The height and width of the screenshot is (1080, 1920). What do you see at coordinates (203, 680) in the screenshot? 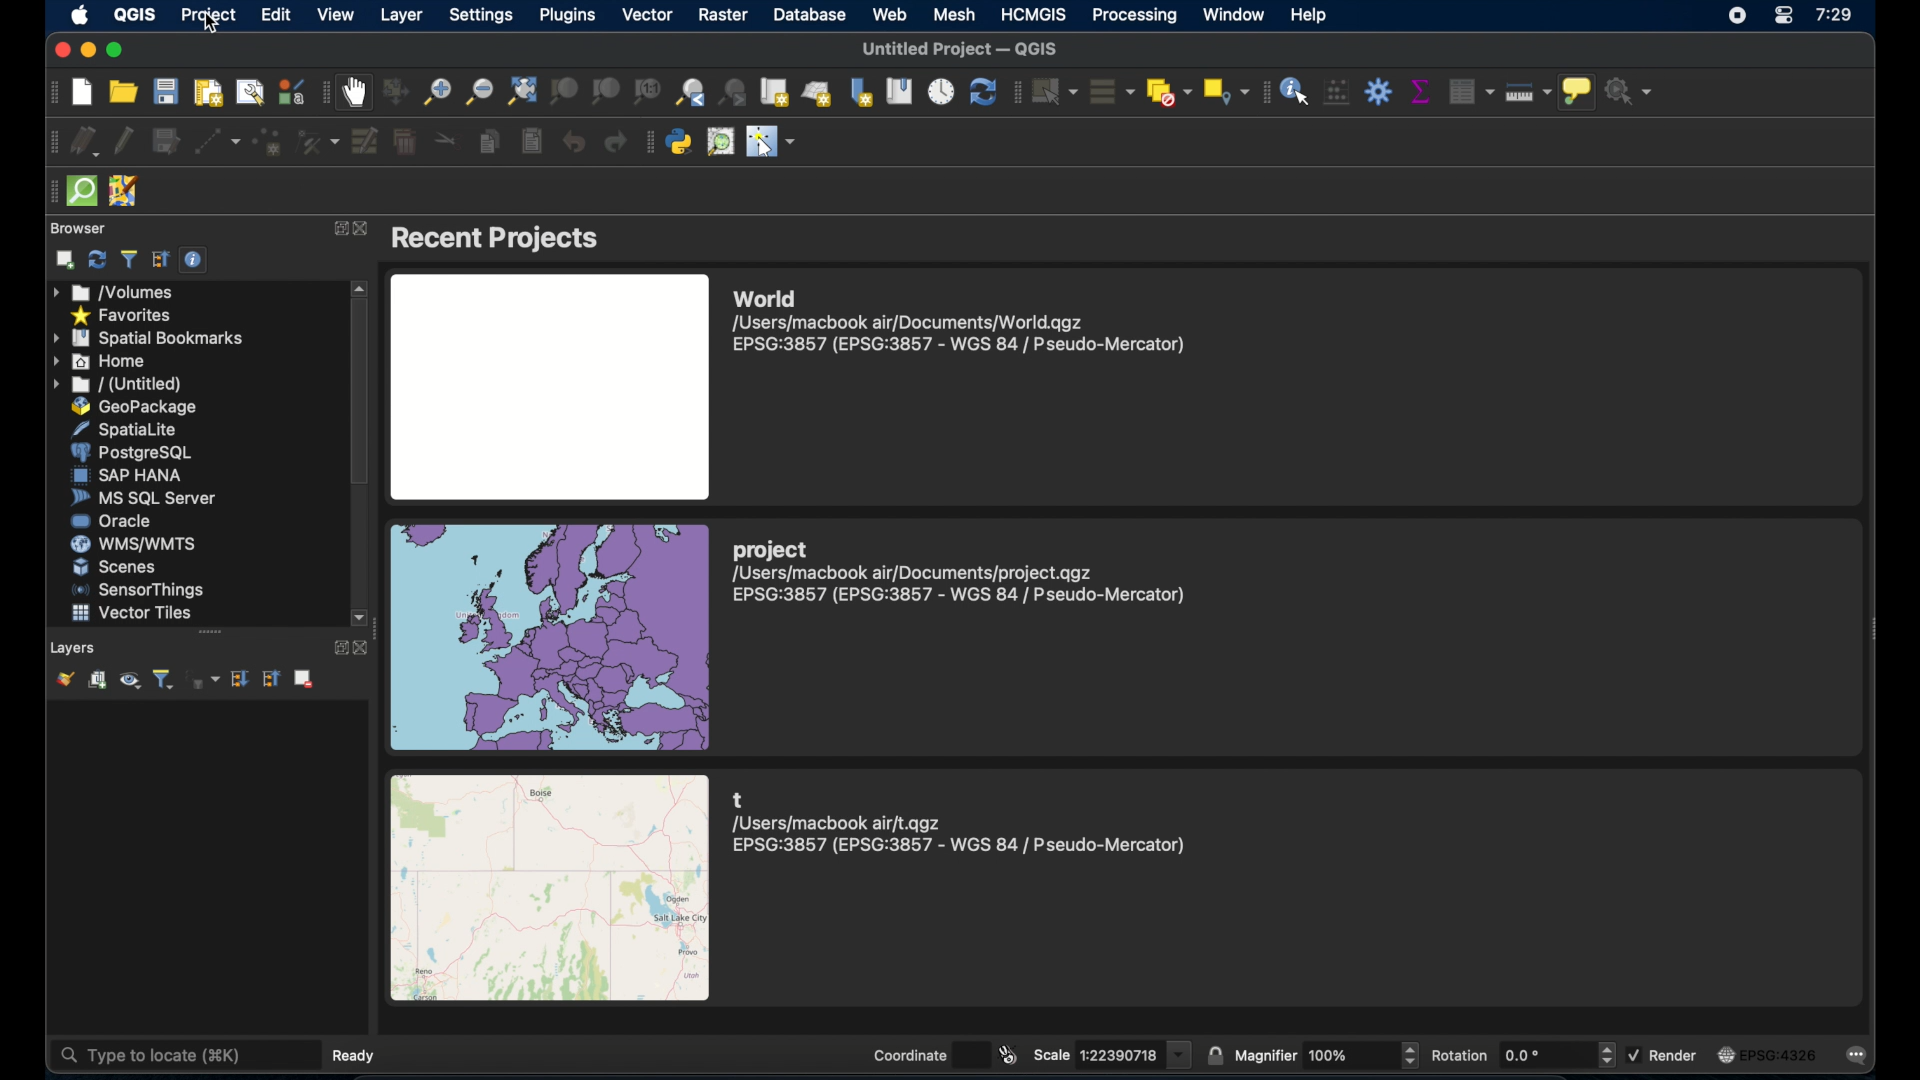
I see `filter legend by expression` at bounding box center [203, 680].